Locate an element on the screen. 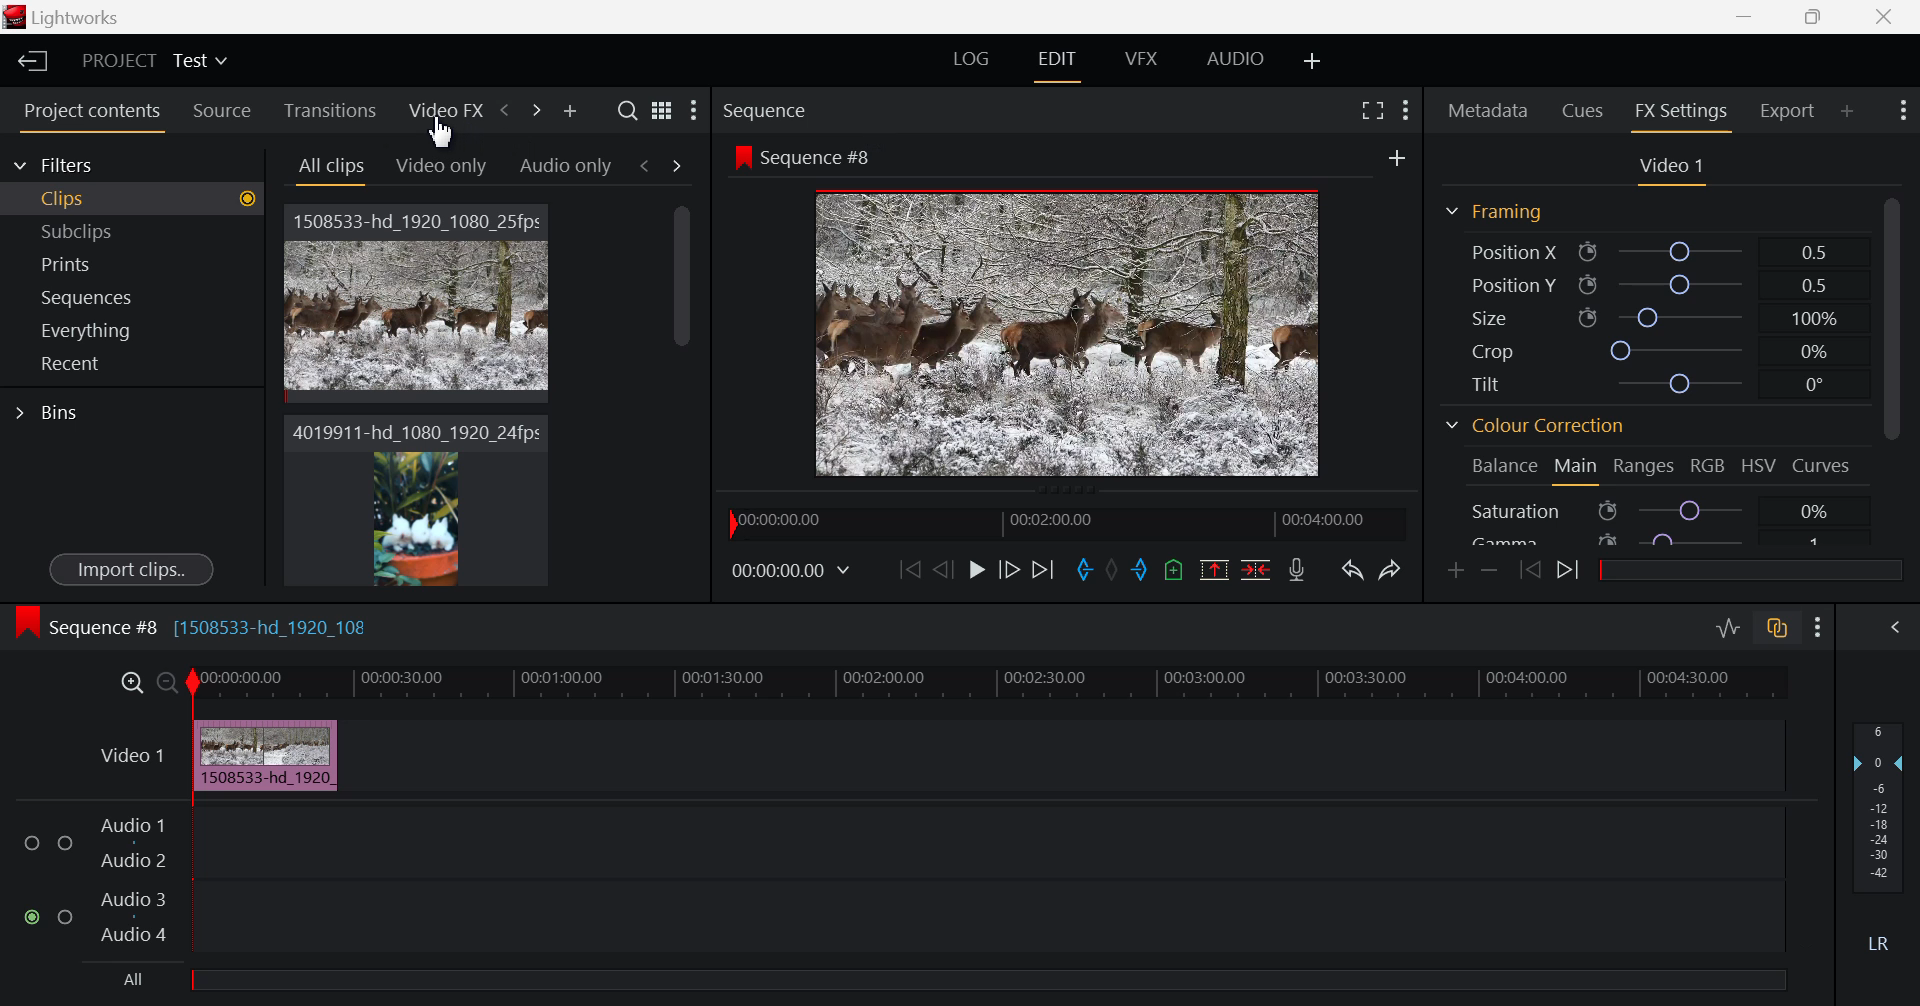 This screenshot has height=1006, width=1920. Sequence #8 Preview Screen is located at coordinates (1069, 335).